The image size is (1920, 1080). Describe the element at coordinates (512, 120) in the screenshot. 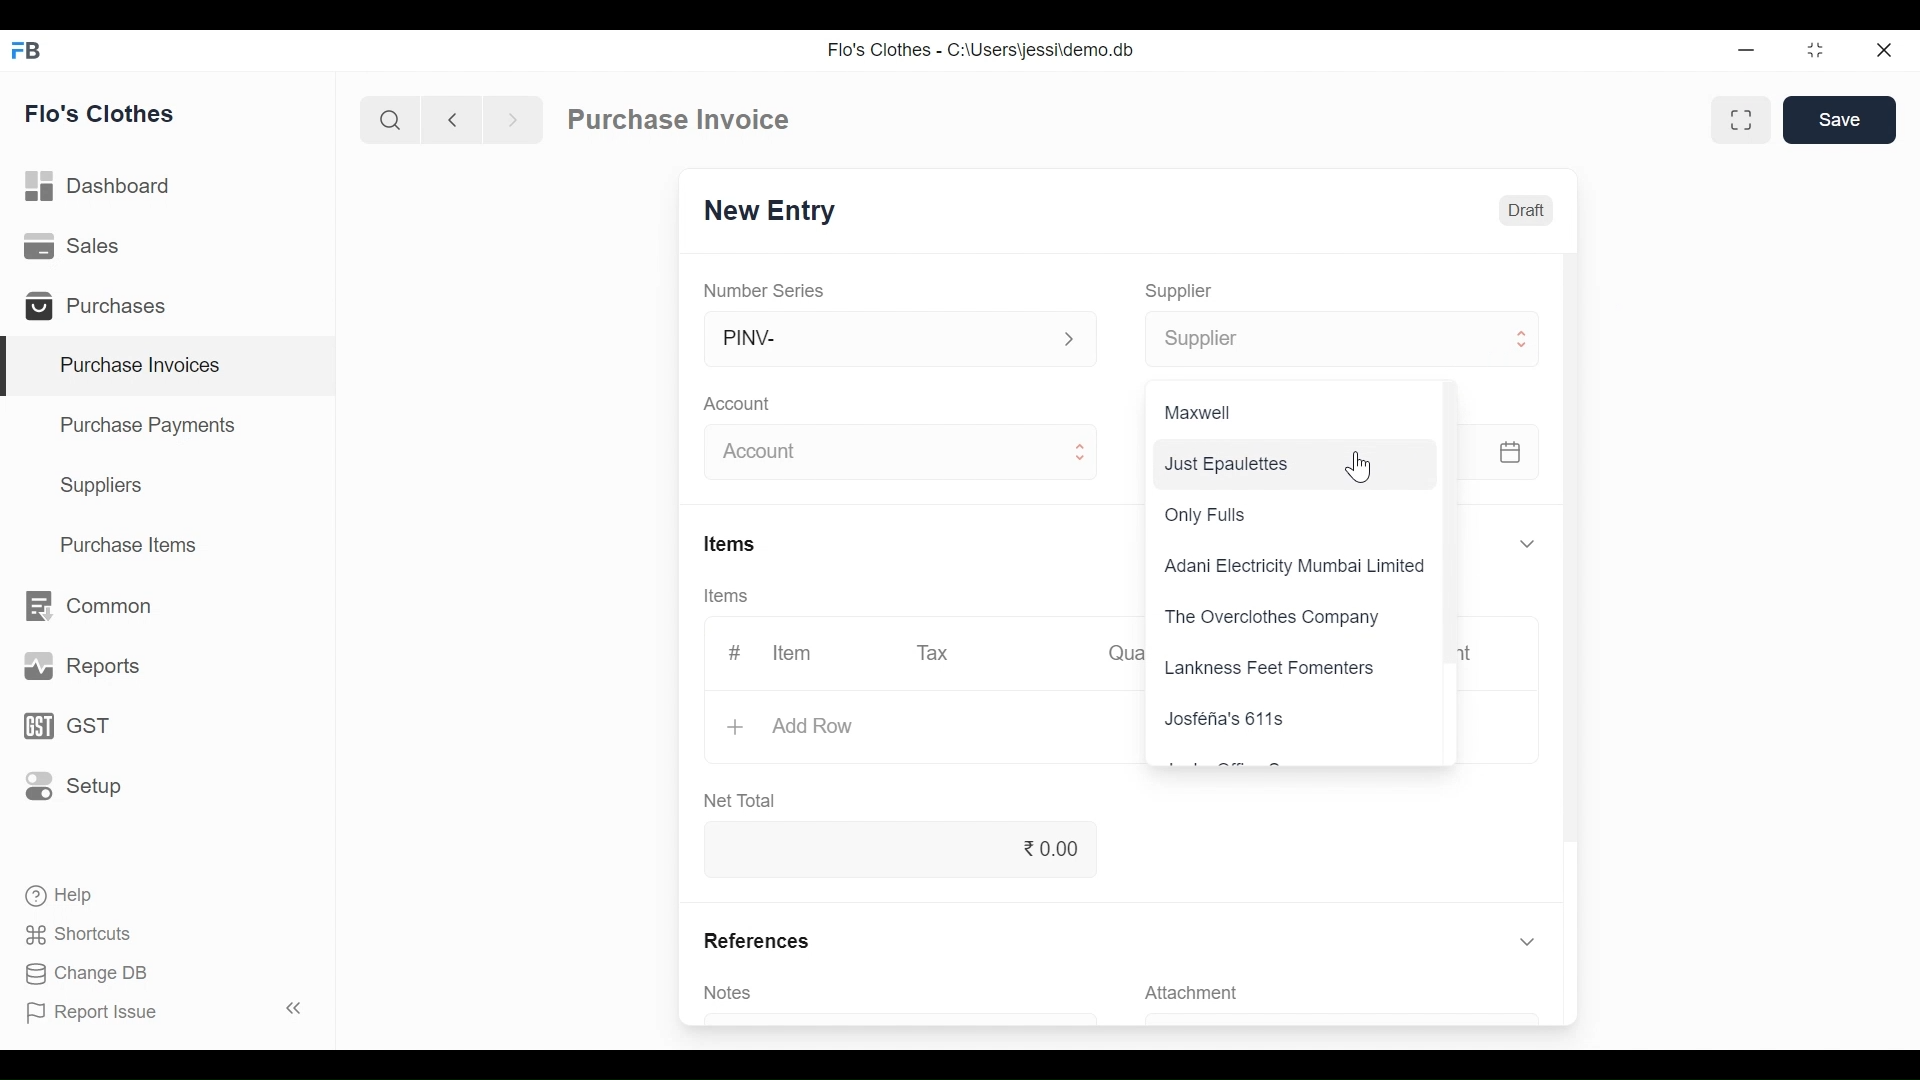

I see `Navigate forward` at that location.